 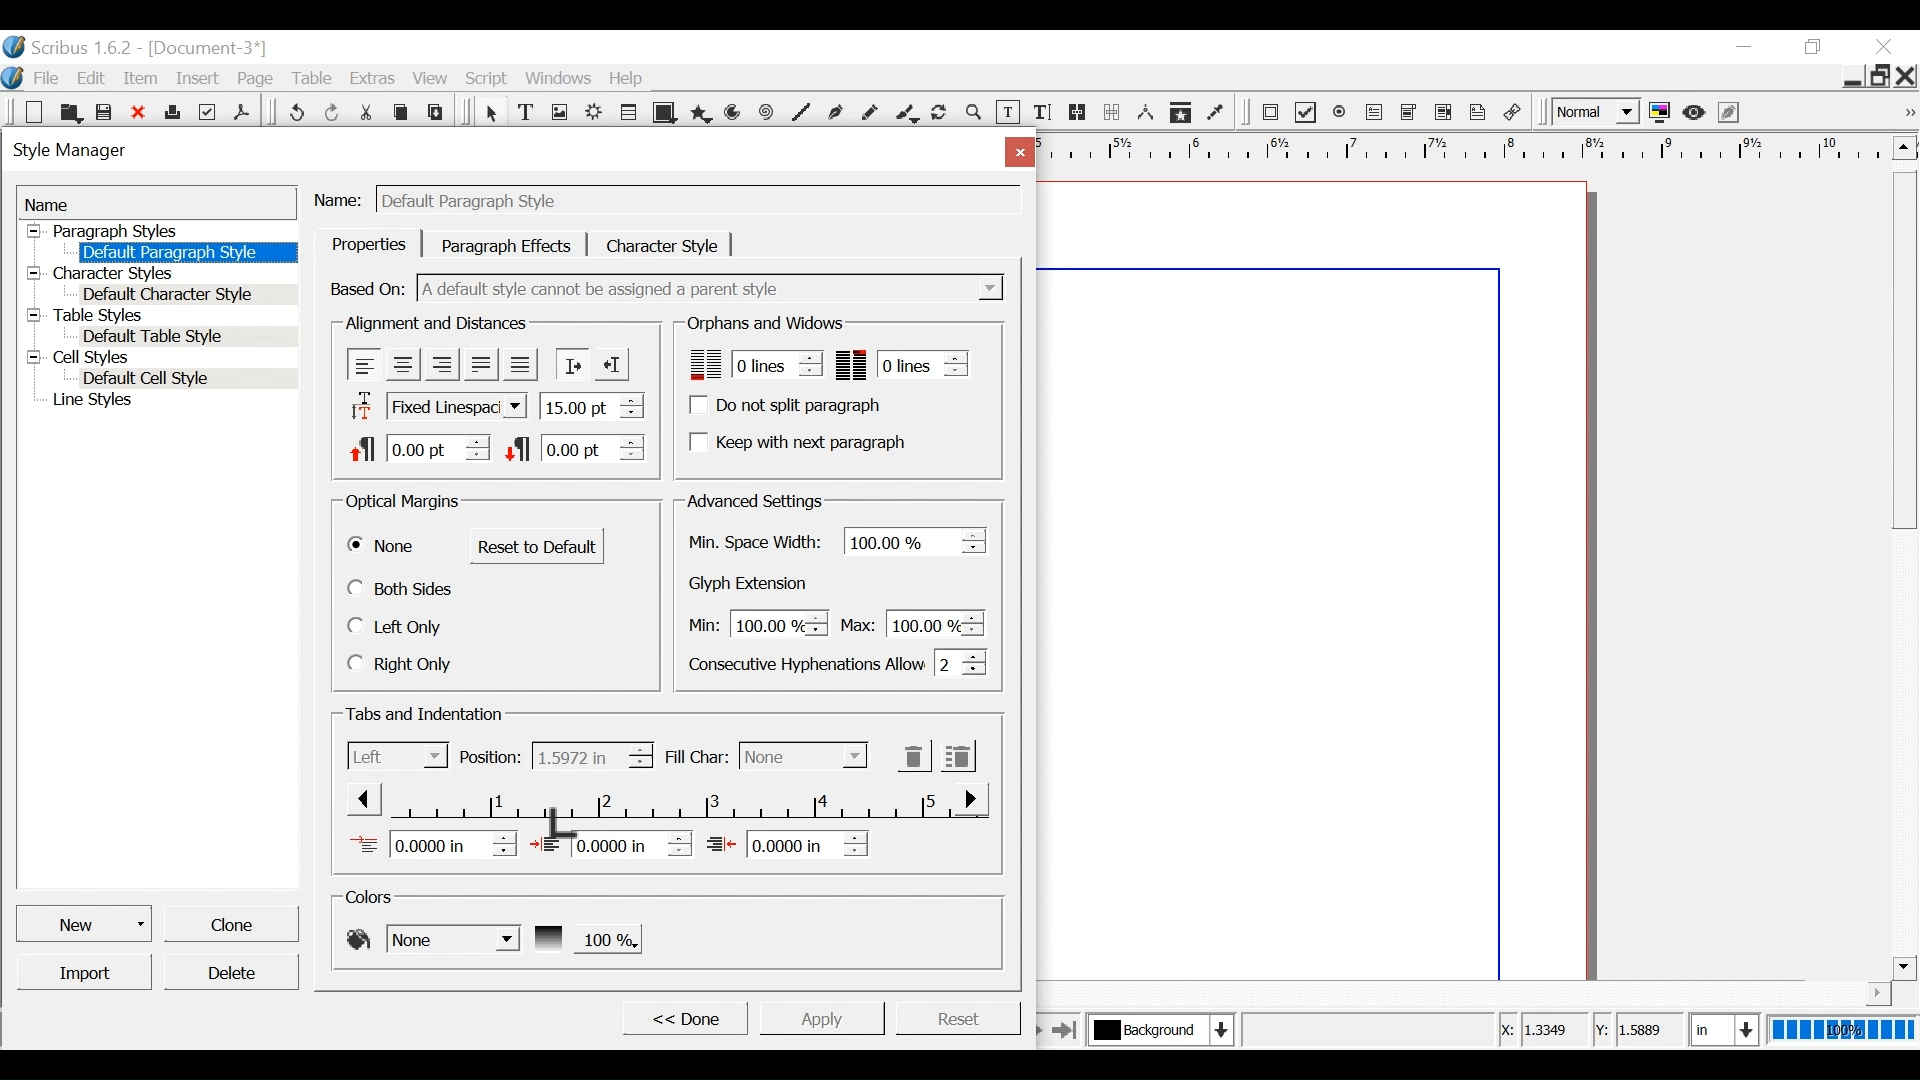 I want to click on Delete all tabular, so click(x=957, y=755).